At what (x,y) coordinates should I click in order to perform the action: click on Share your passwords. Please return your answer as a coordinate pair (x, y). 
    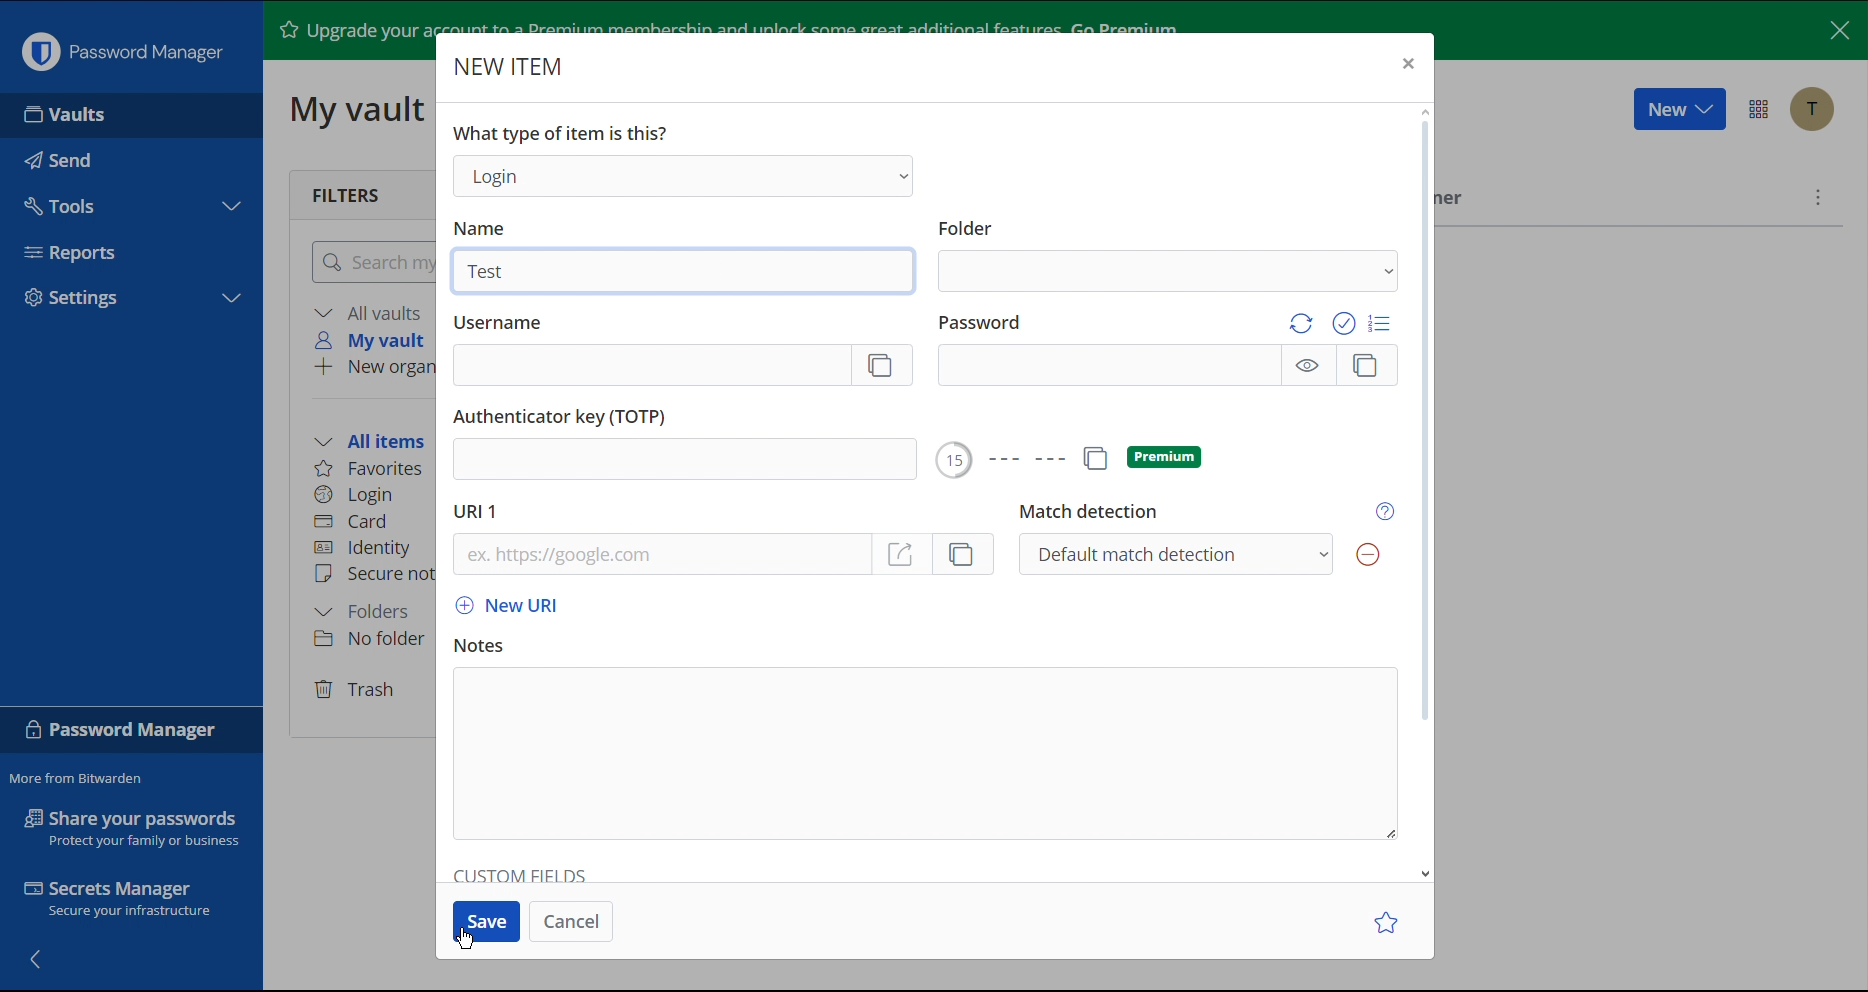
    Looking at the image, I should click on (131, 814).